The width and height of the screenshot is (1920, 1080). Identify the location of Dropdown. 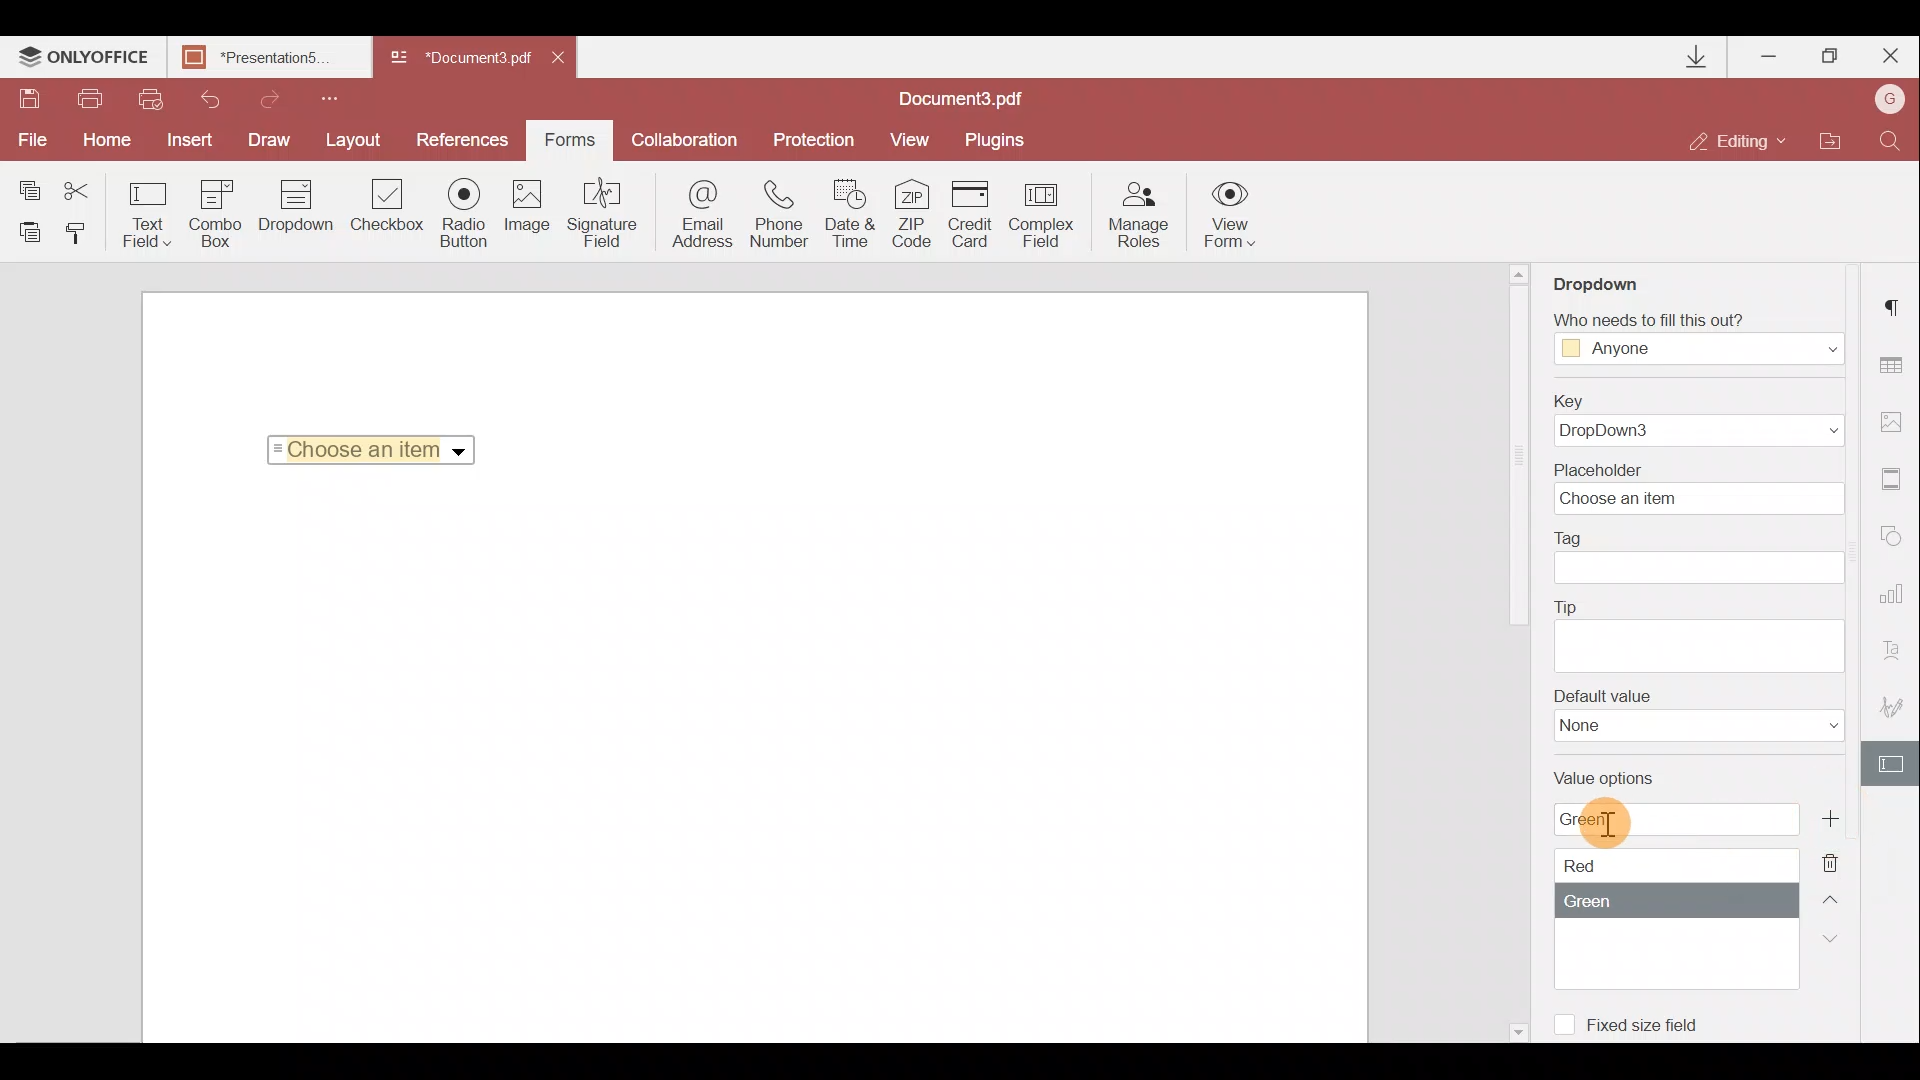
(1603, 282).